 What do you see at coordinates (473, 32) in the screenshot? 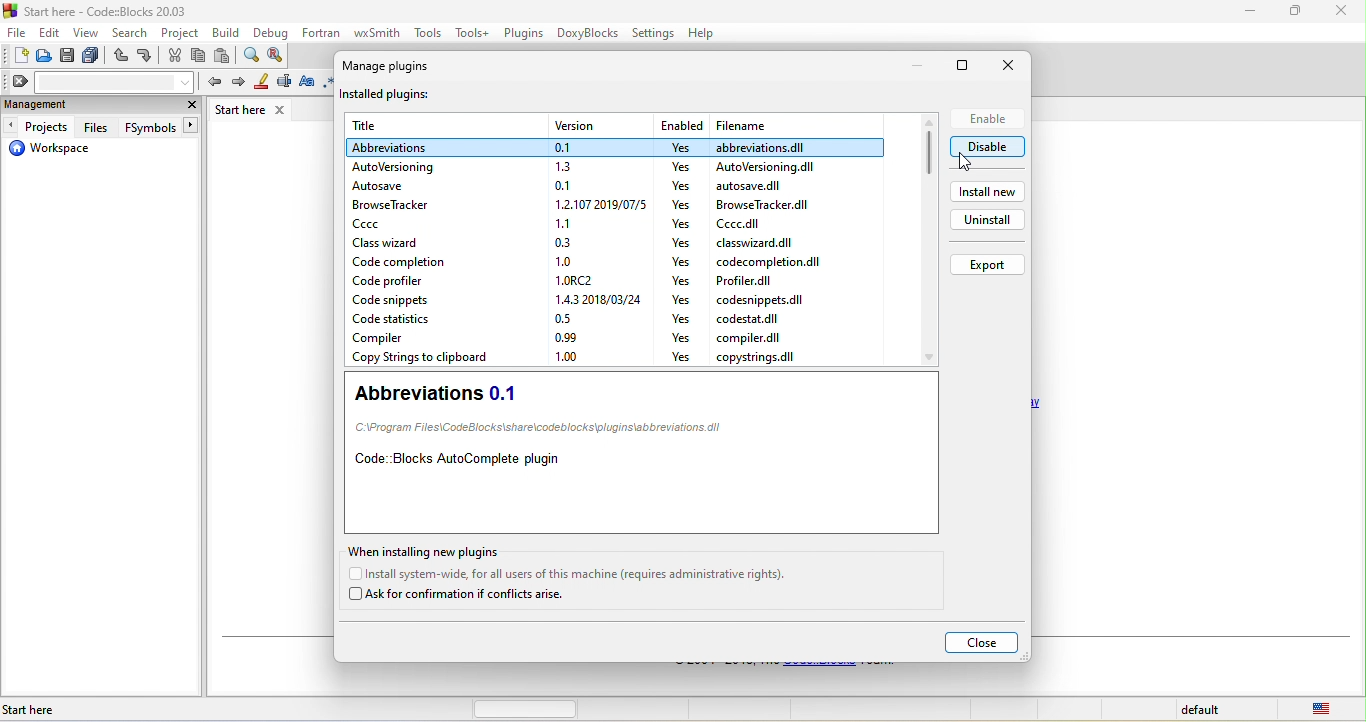
I see `tools++` at bounding box center [473, 32].